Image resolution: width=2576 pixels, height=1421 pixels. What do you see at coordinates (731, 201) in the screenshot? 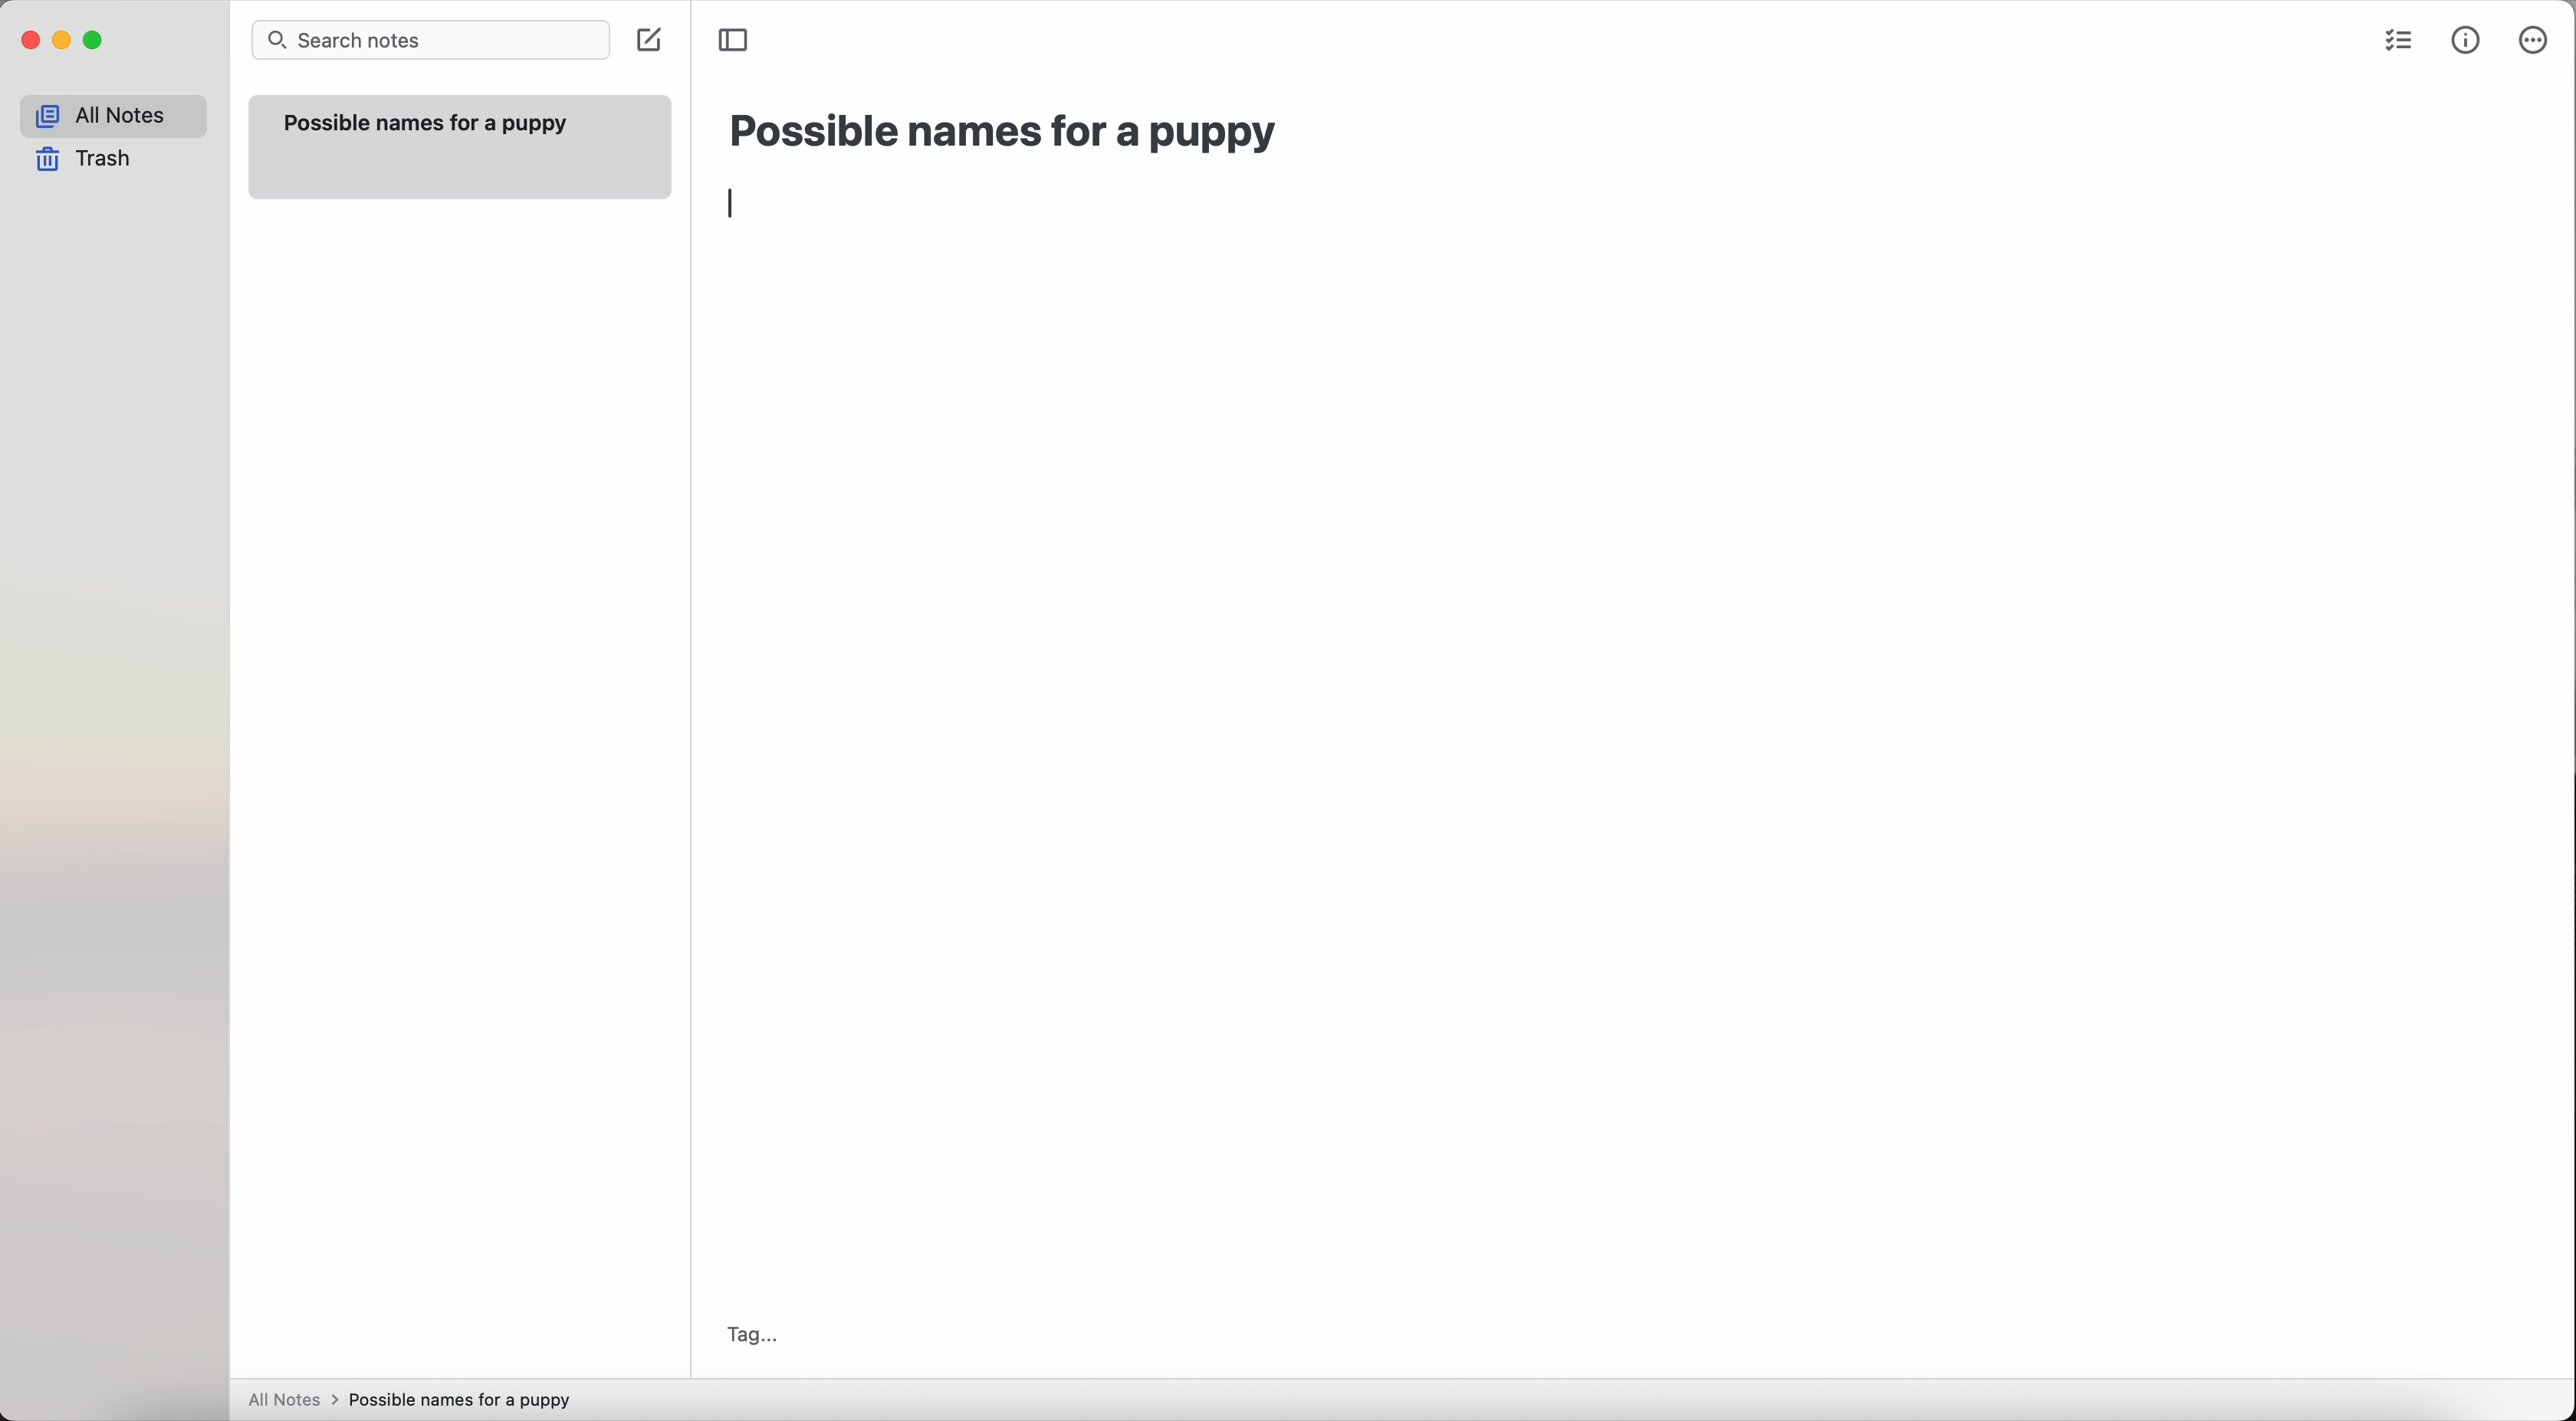
I see `enter` at bounding box center [731, 201].